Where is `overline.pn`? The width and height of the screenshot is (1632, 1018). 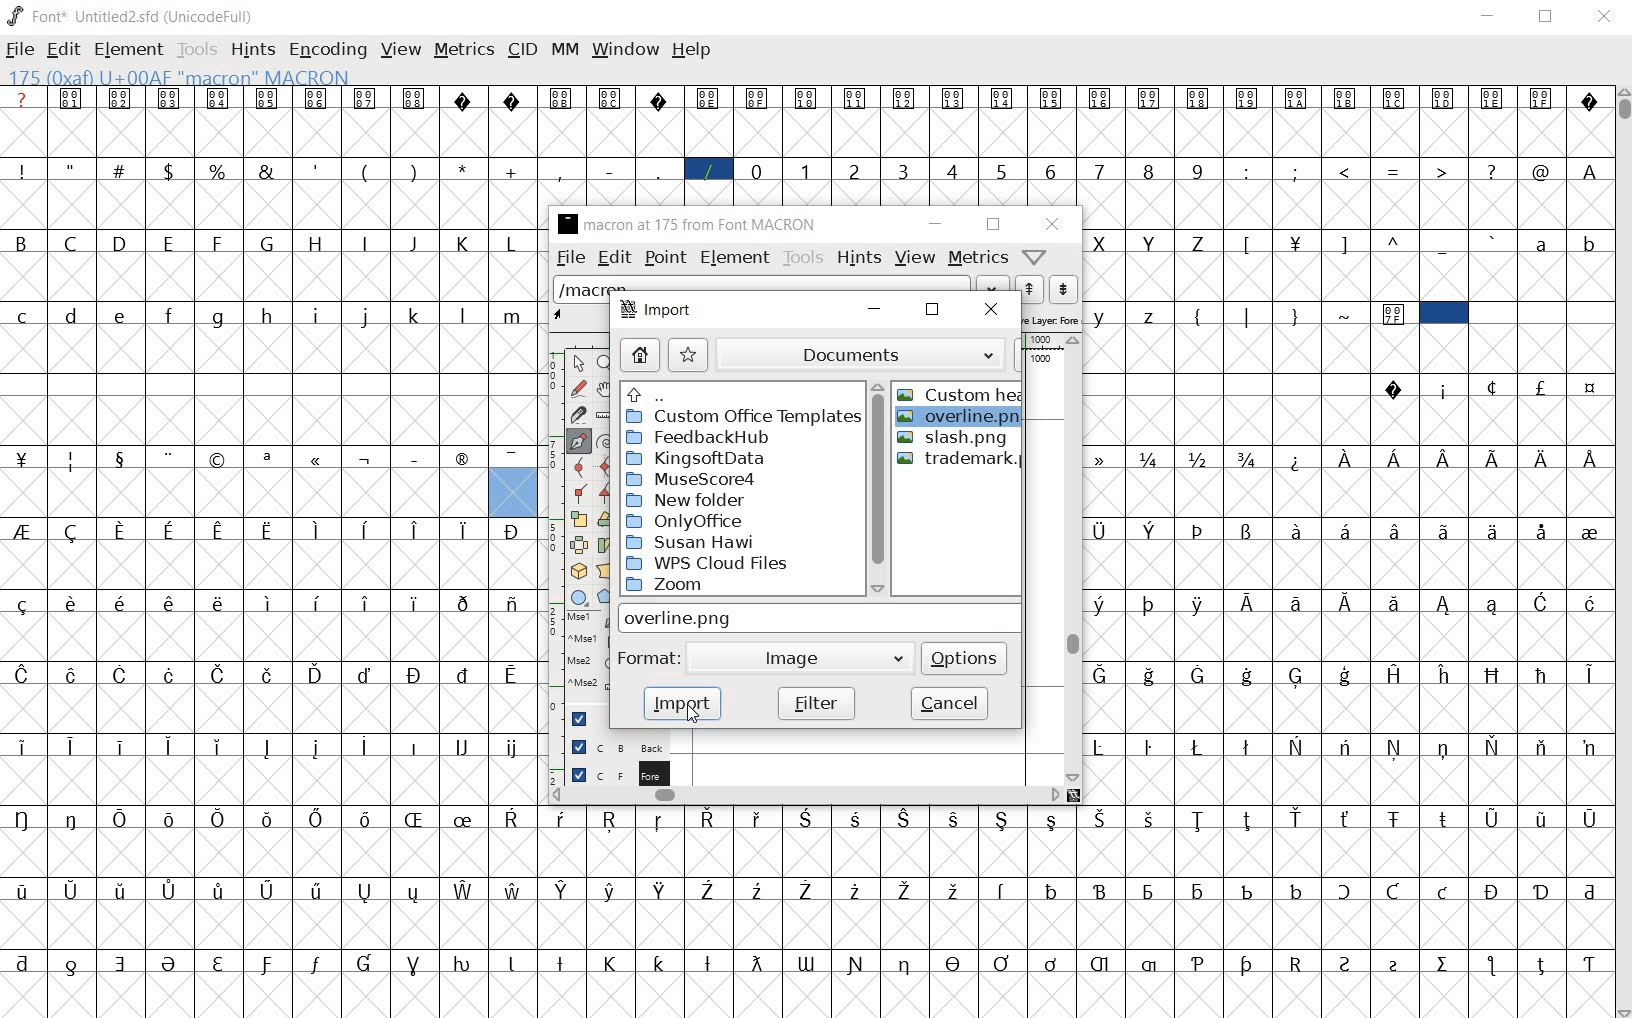 overline.pn is located at coordinates (961, 420).